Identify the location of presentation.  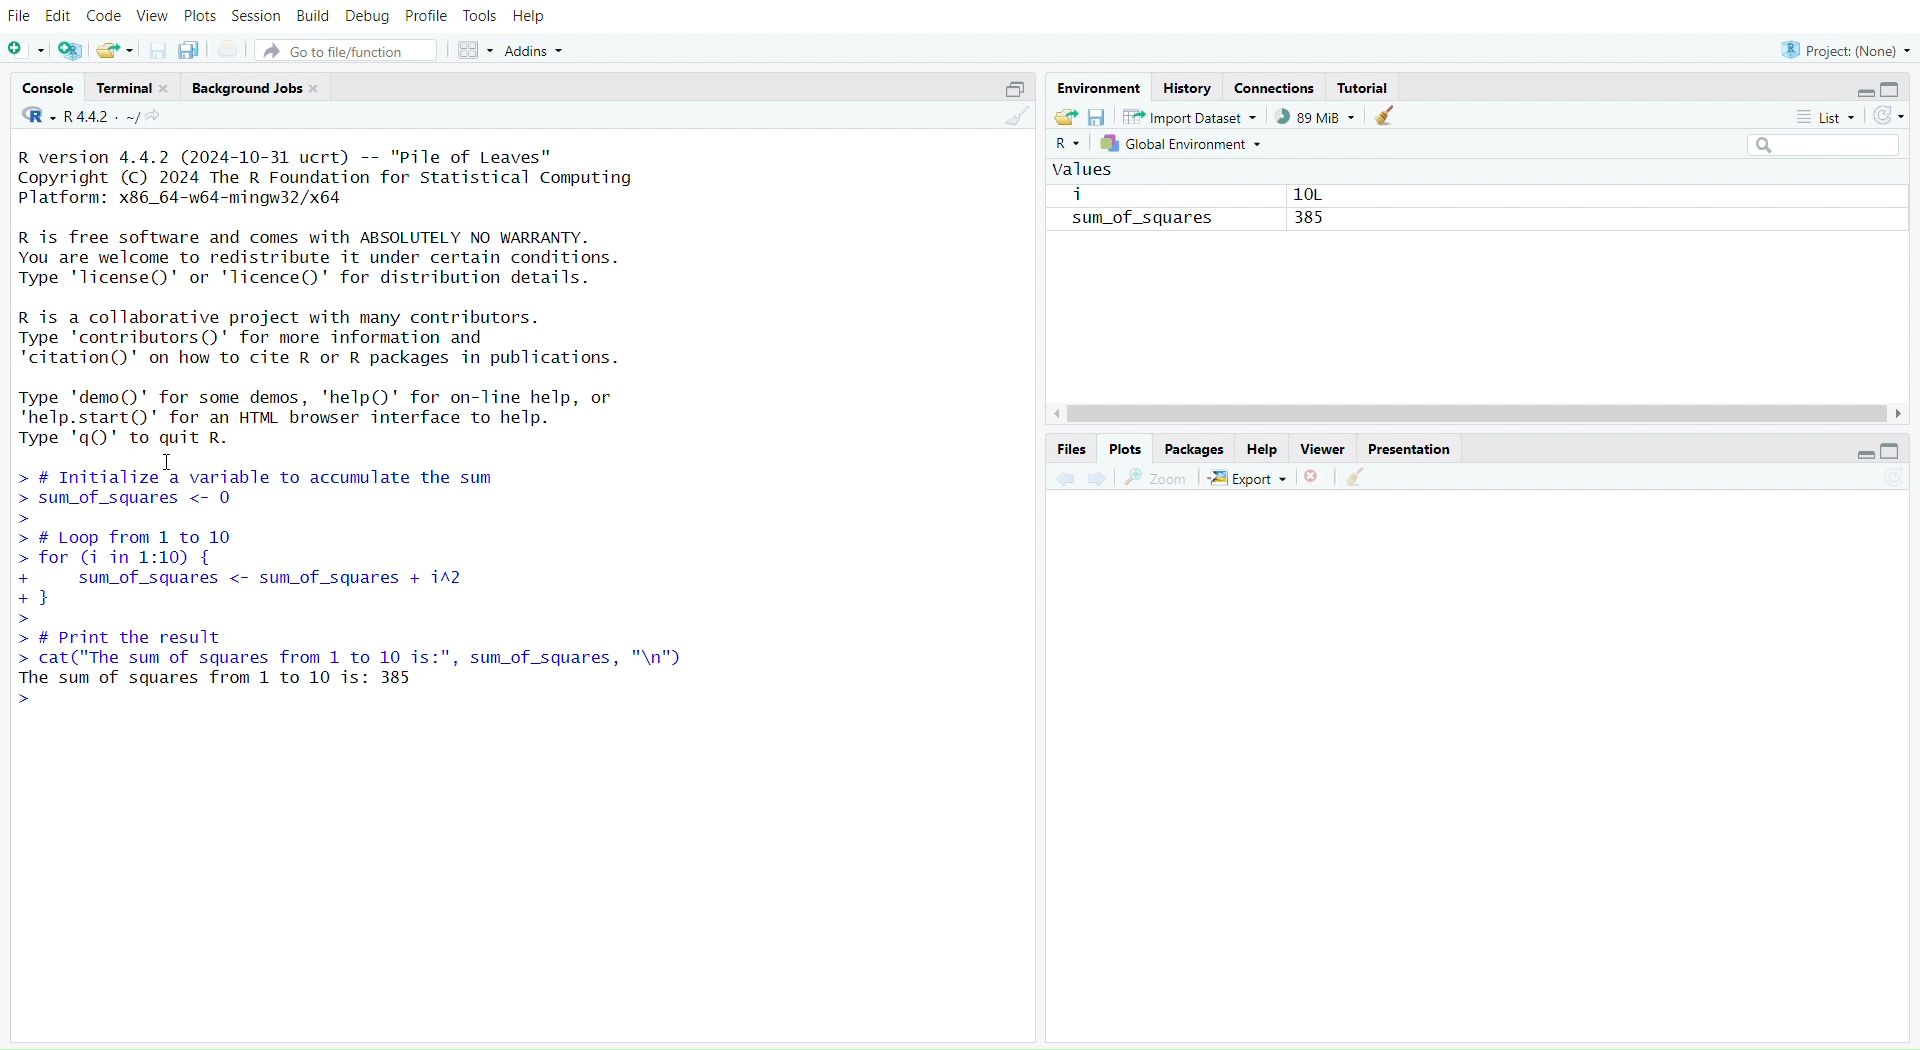
(1408, 448).